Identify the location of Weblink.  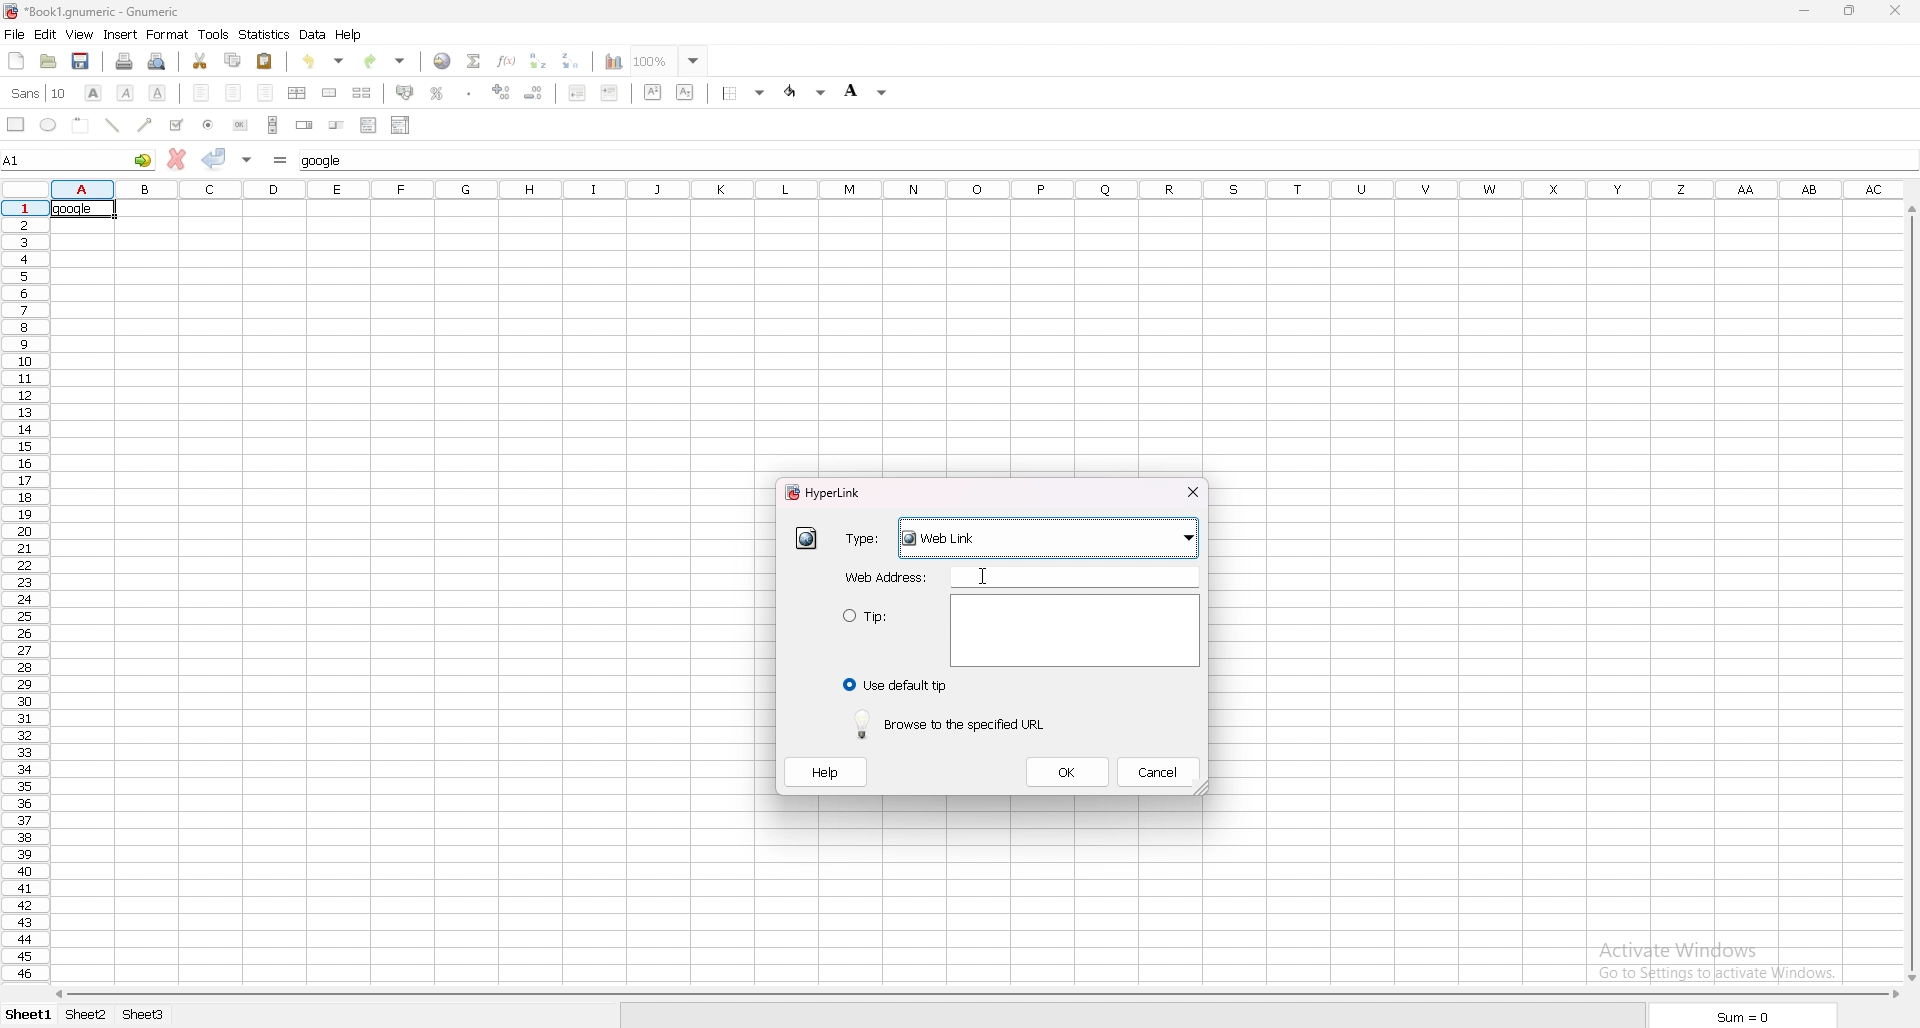
(1044, 536).